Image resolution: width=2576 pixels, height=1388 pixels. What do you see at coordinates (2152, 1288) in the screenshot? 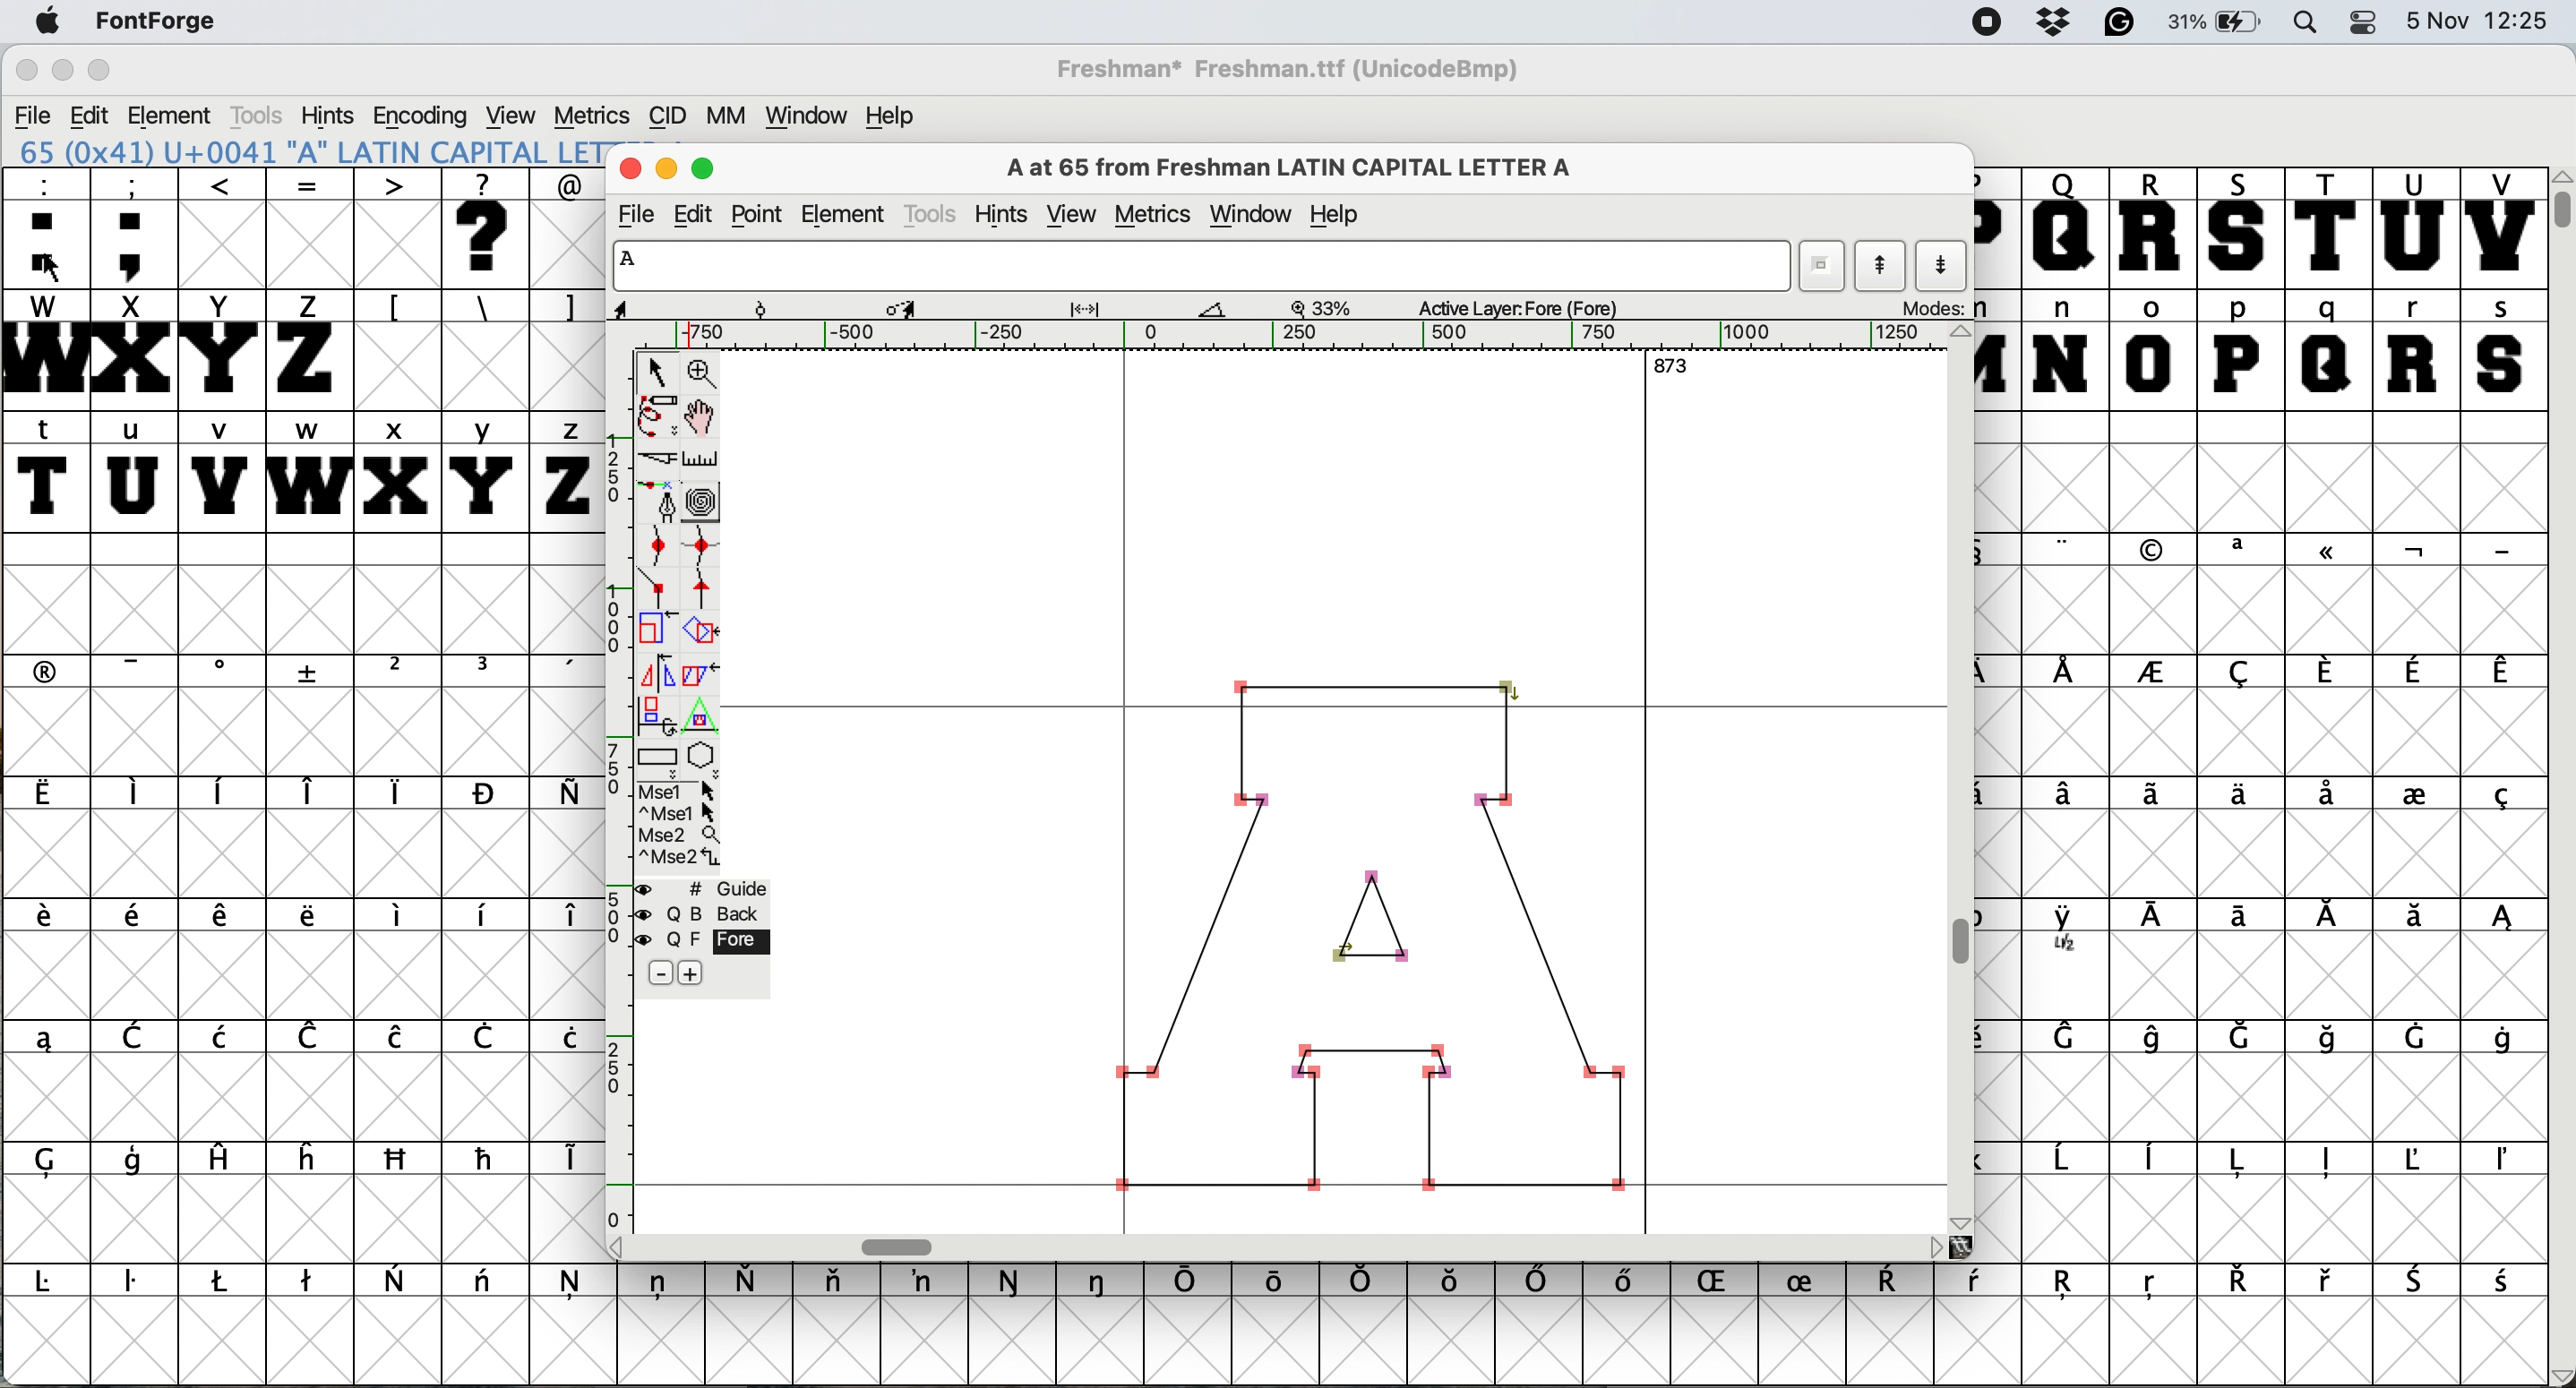
I see `symbol` at bounding box center [2152, 1288].